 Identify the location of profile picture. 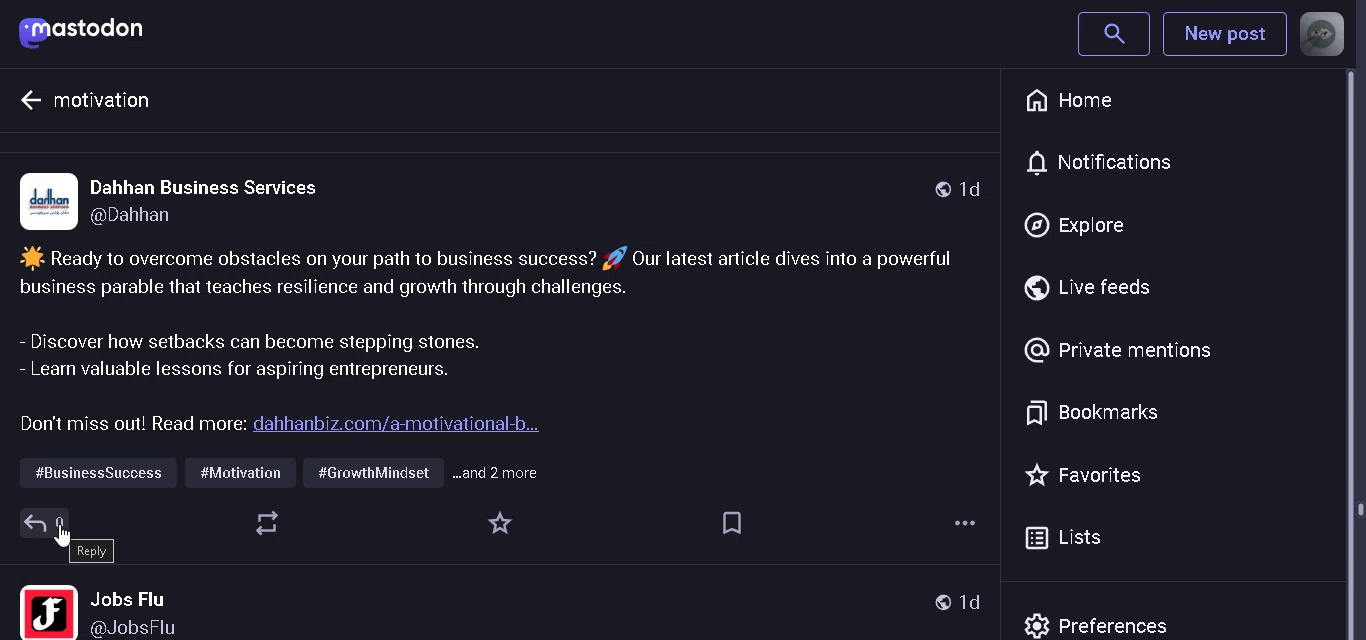
(46, 609).